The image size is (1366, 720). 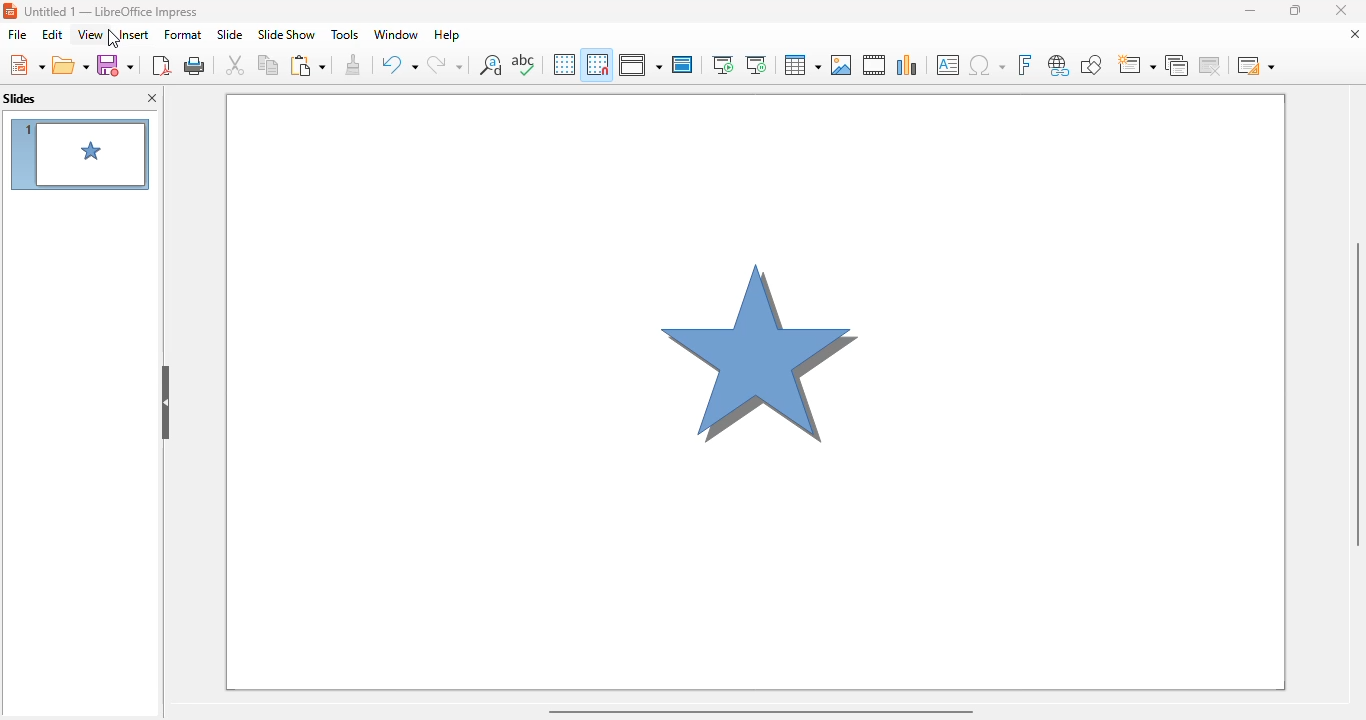 What do you see at coordinates (1177, 66) in the screenshot?
I see `duplicate slide` at bounding box center [1177, 66].